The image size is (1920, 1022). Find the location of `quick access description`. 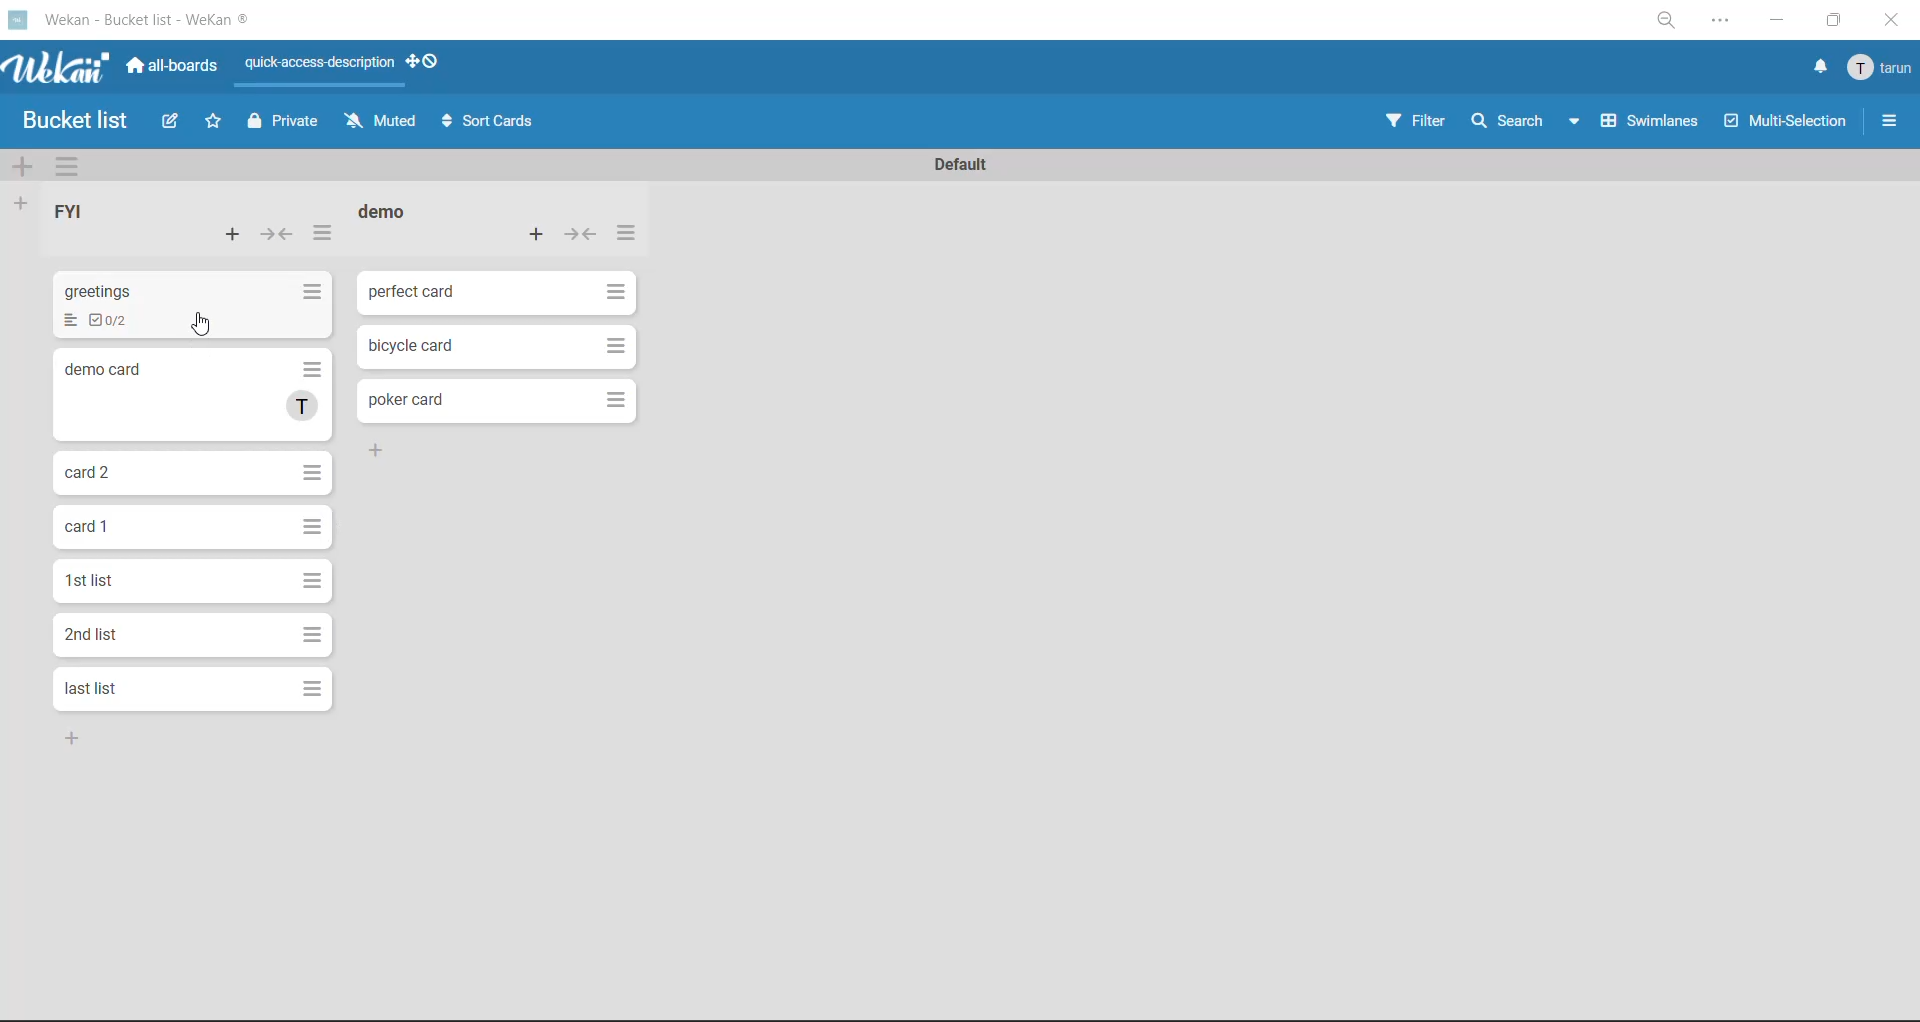

quick access description is located at coordinates (319, 71).